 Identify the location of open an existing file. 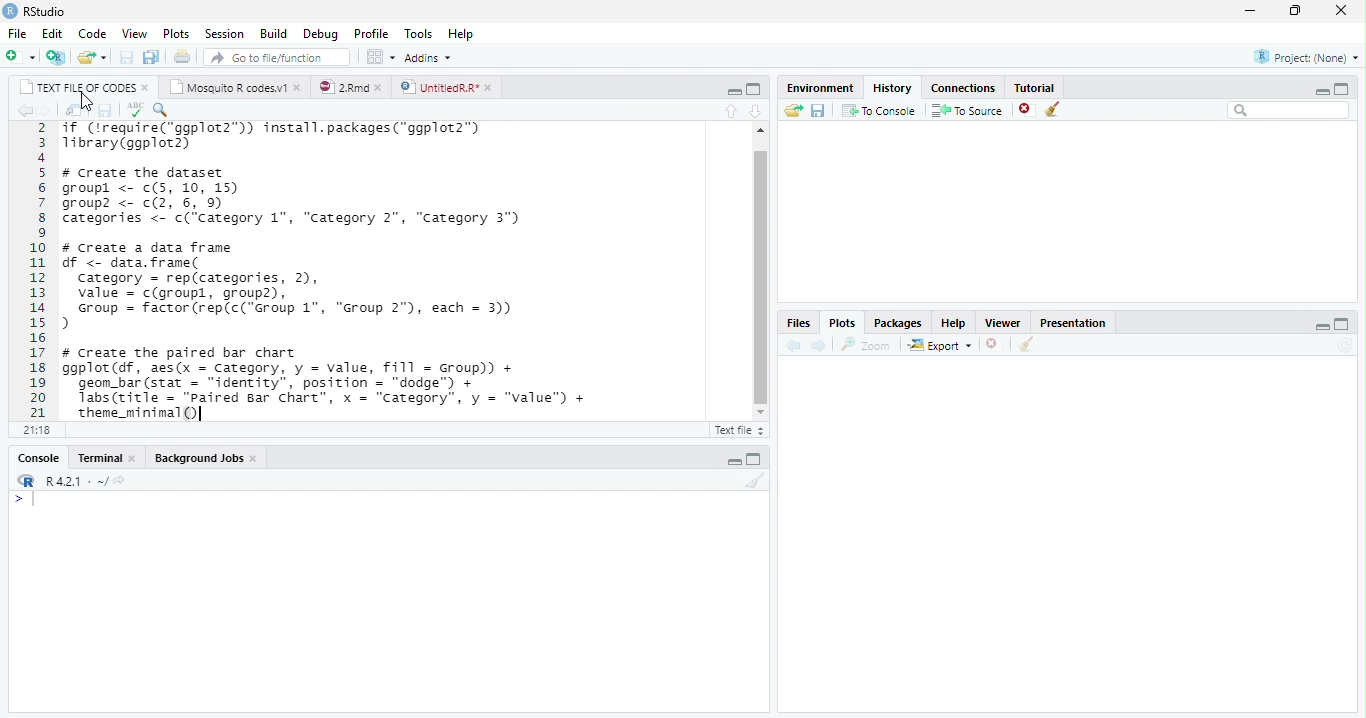
(91, 56).